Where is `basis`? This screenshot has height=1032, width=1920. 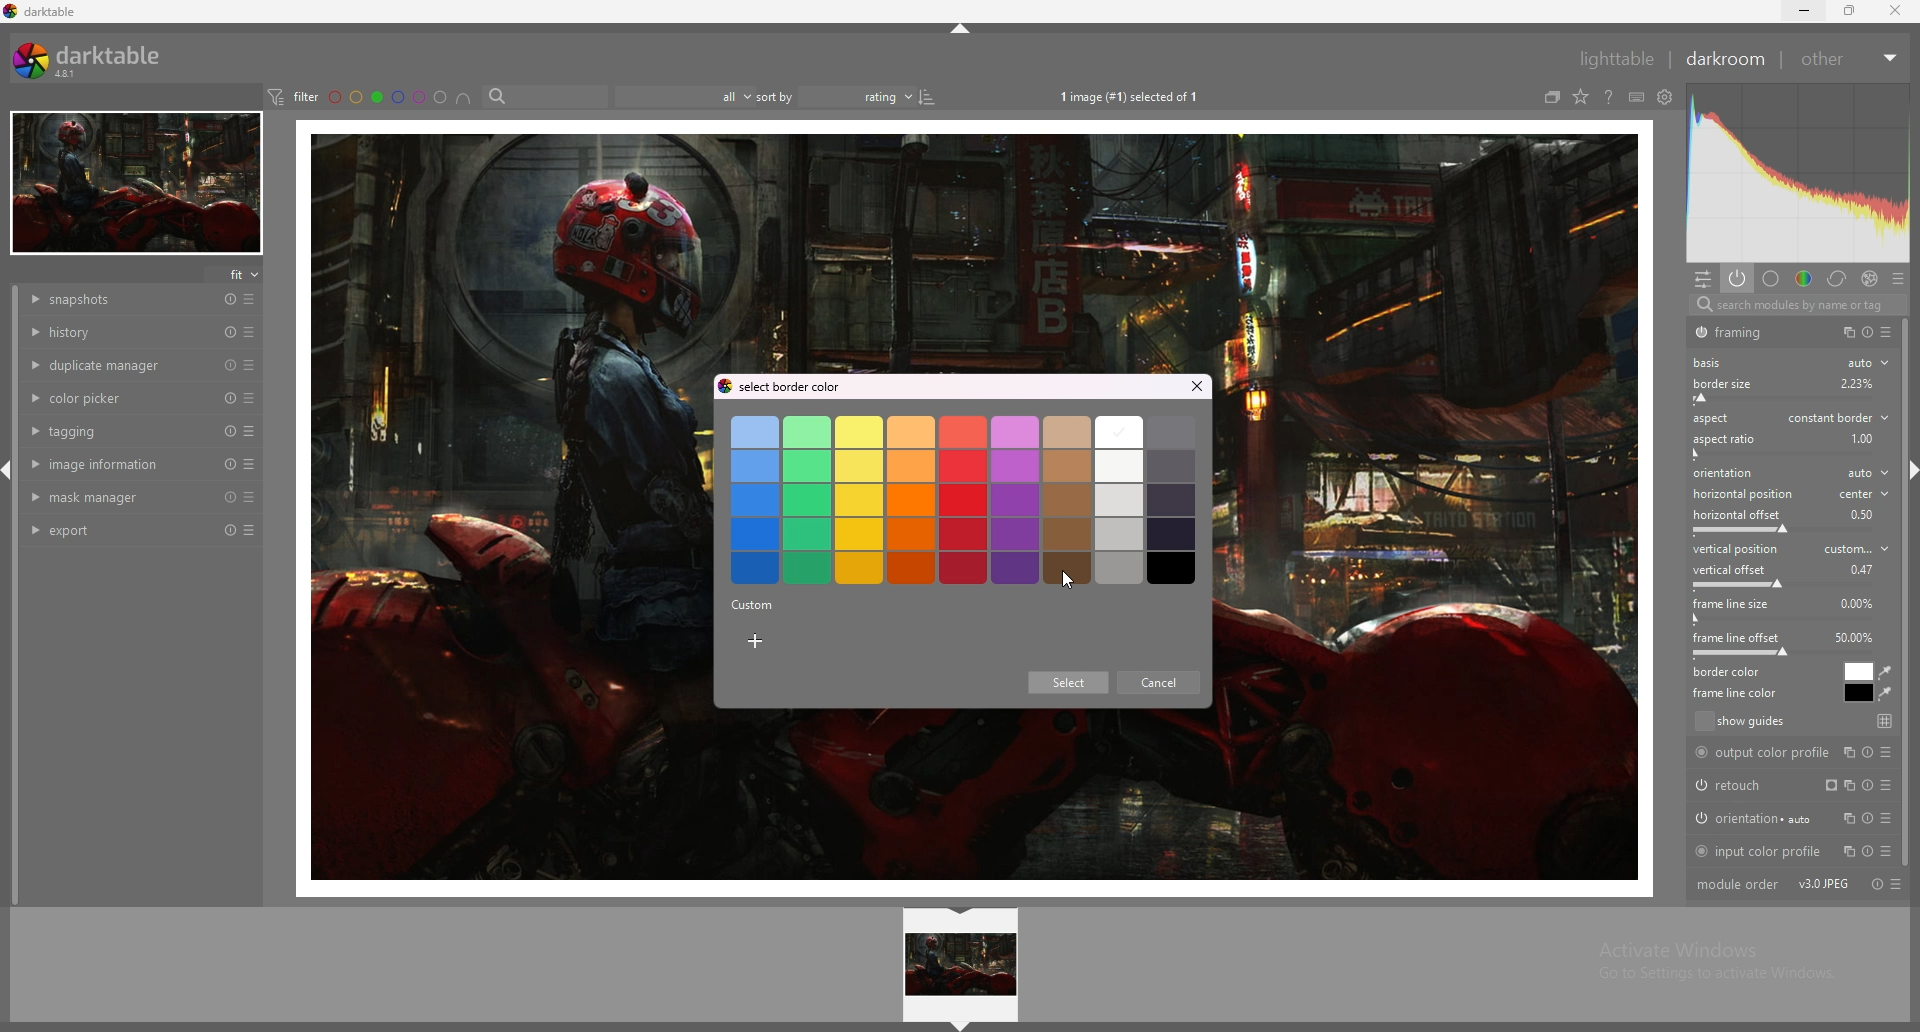
basis is located at coordinates (1714, 363).